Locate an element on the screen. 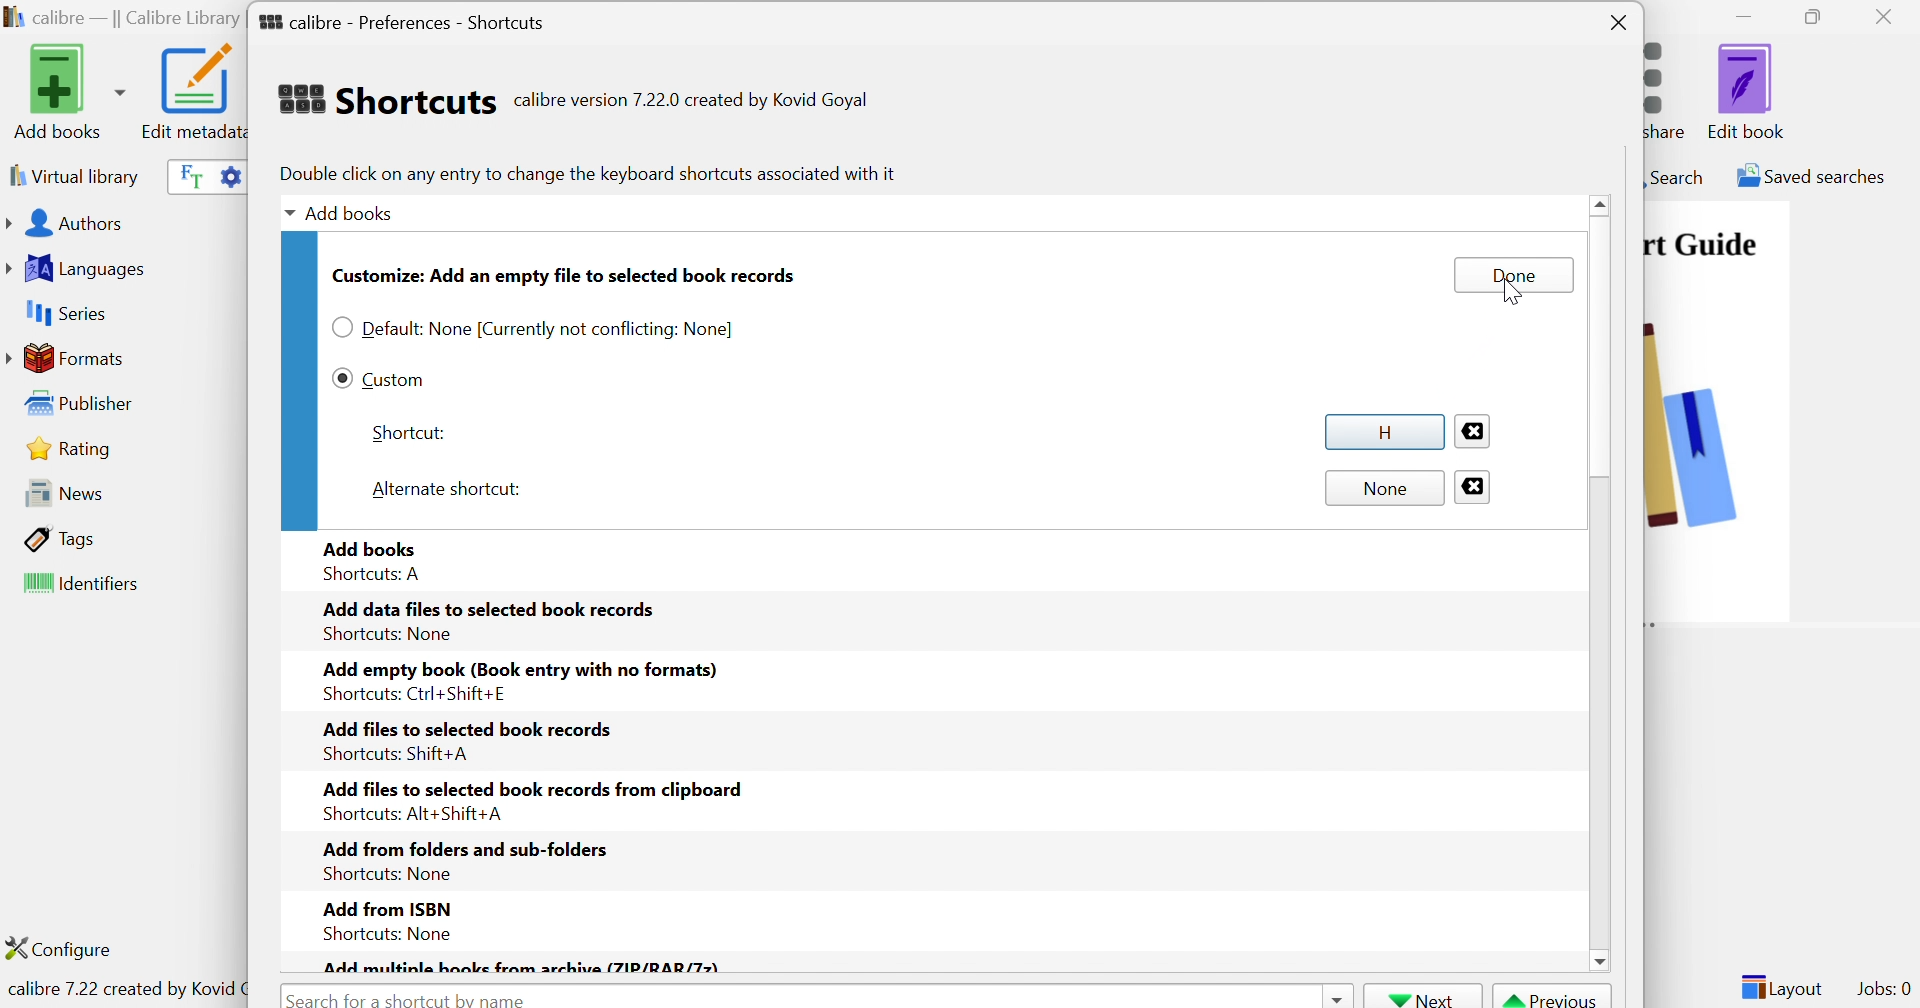  Publisher is located at coordinates (84, 404).